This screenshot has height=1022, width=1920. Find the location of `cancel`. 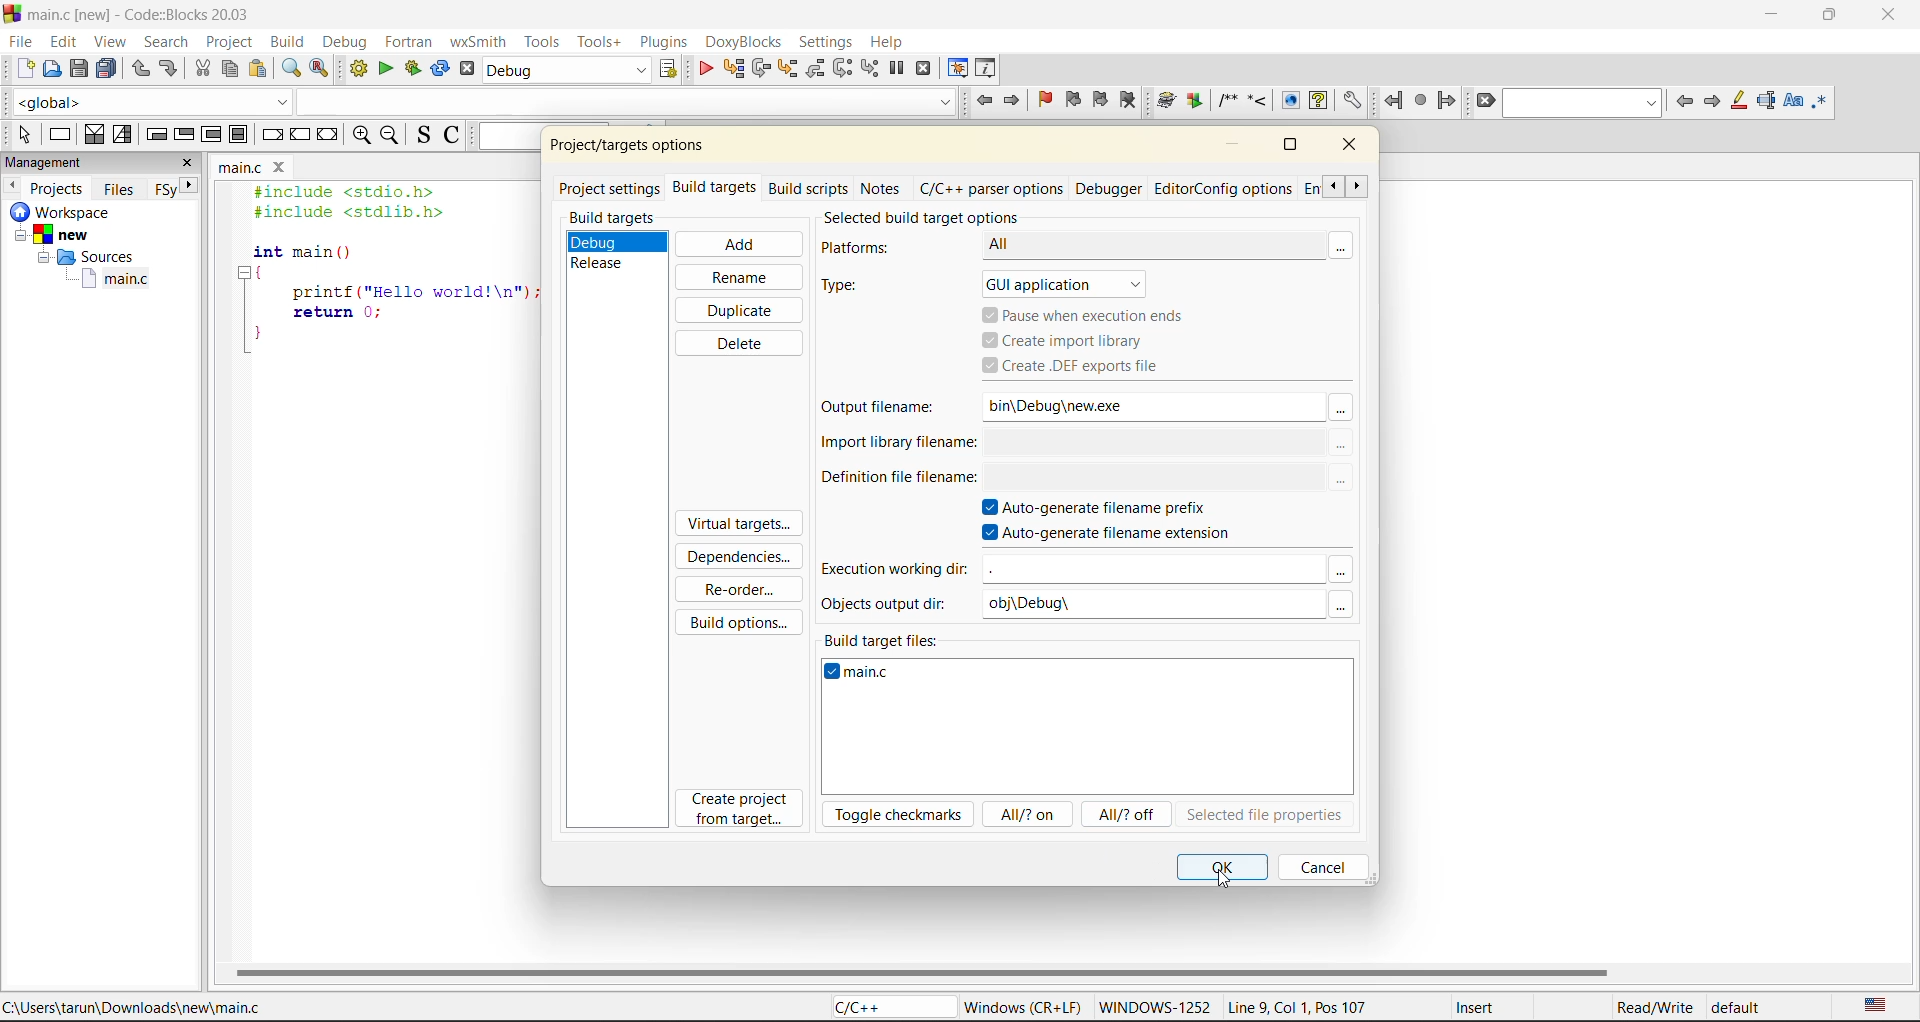

cancel is located at coordinates (1325, 867).